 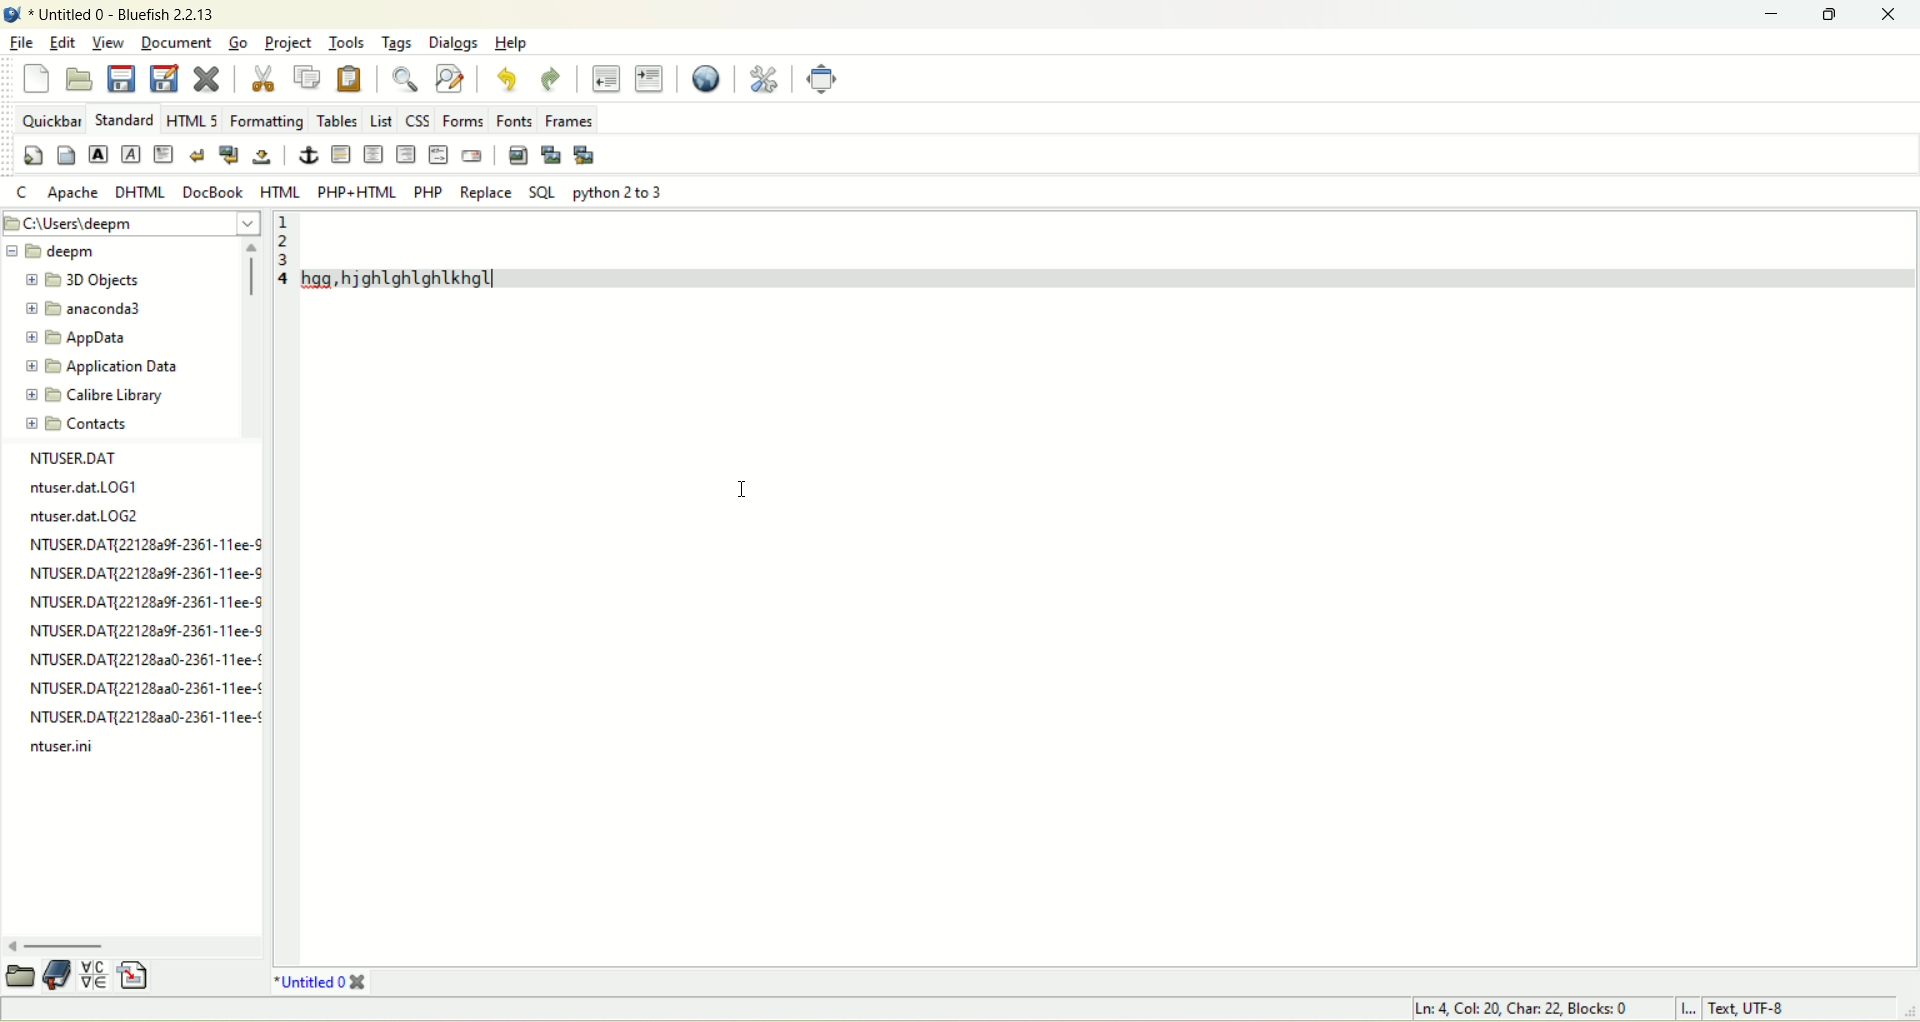 I want to click on editor, so click(x=1109, y=630).